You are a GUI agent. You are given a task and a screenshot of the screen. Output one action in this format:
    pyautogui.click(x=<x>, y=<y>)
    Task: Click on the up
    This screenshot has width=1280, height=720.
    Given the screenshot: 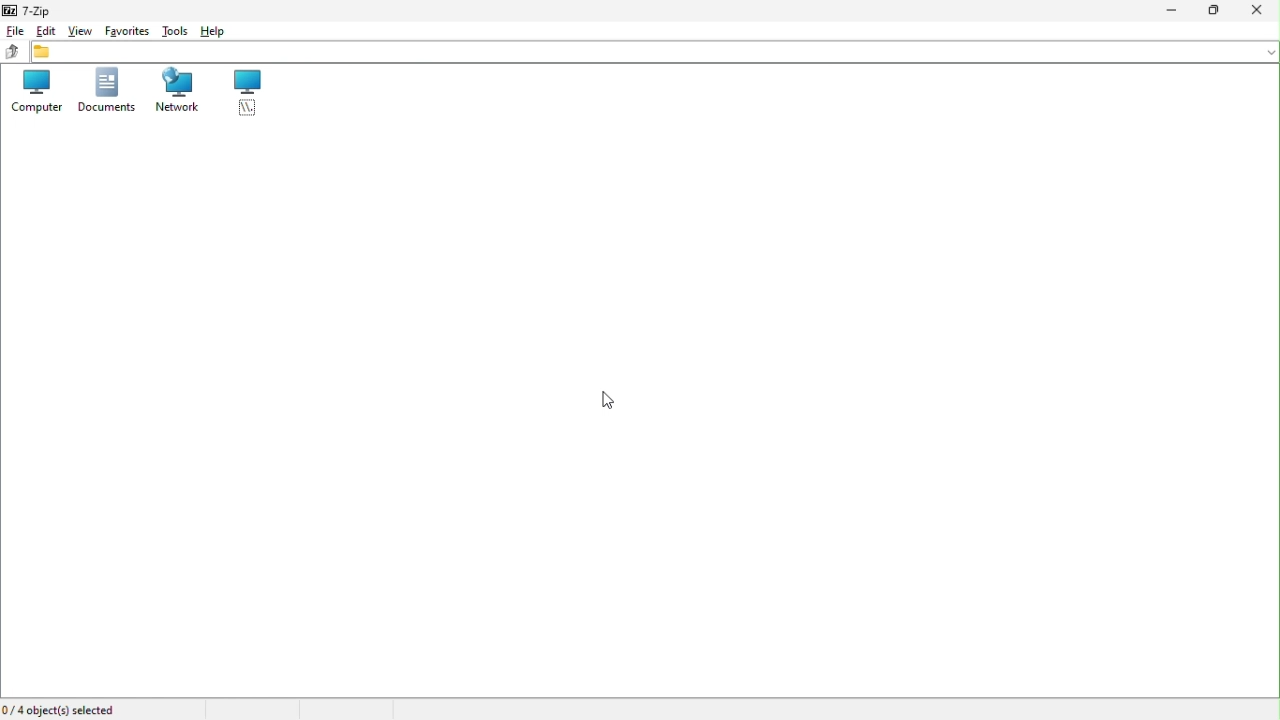 What is the action you would take?
    pyautogui.click(x=12, y=51)
    